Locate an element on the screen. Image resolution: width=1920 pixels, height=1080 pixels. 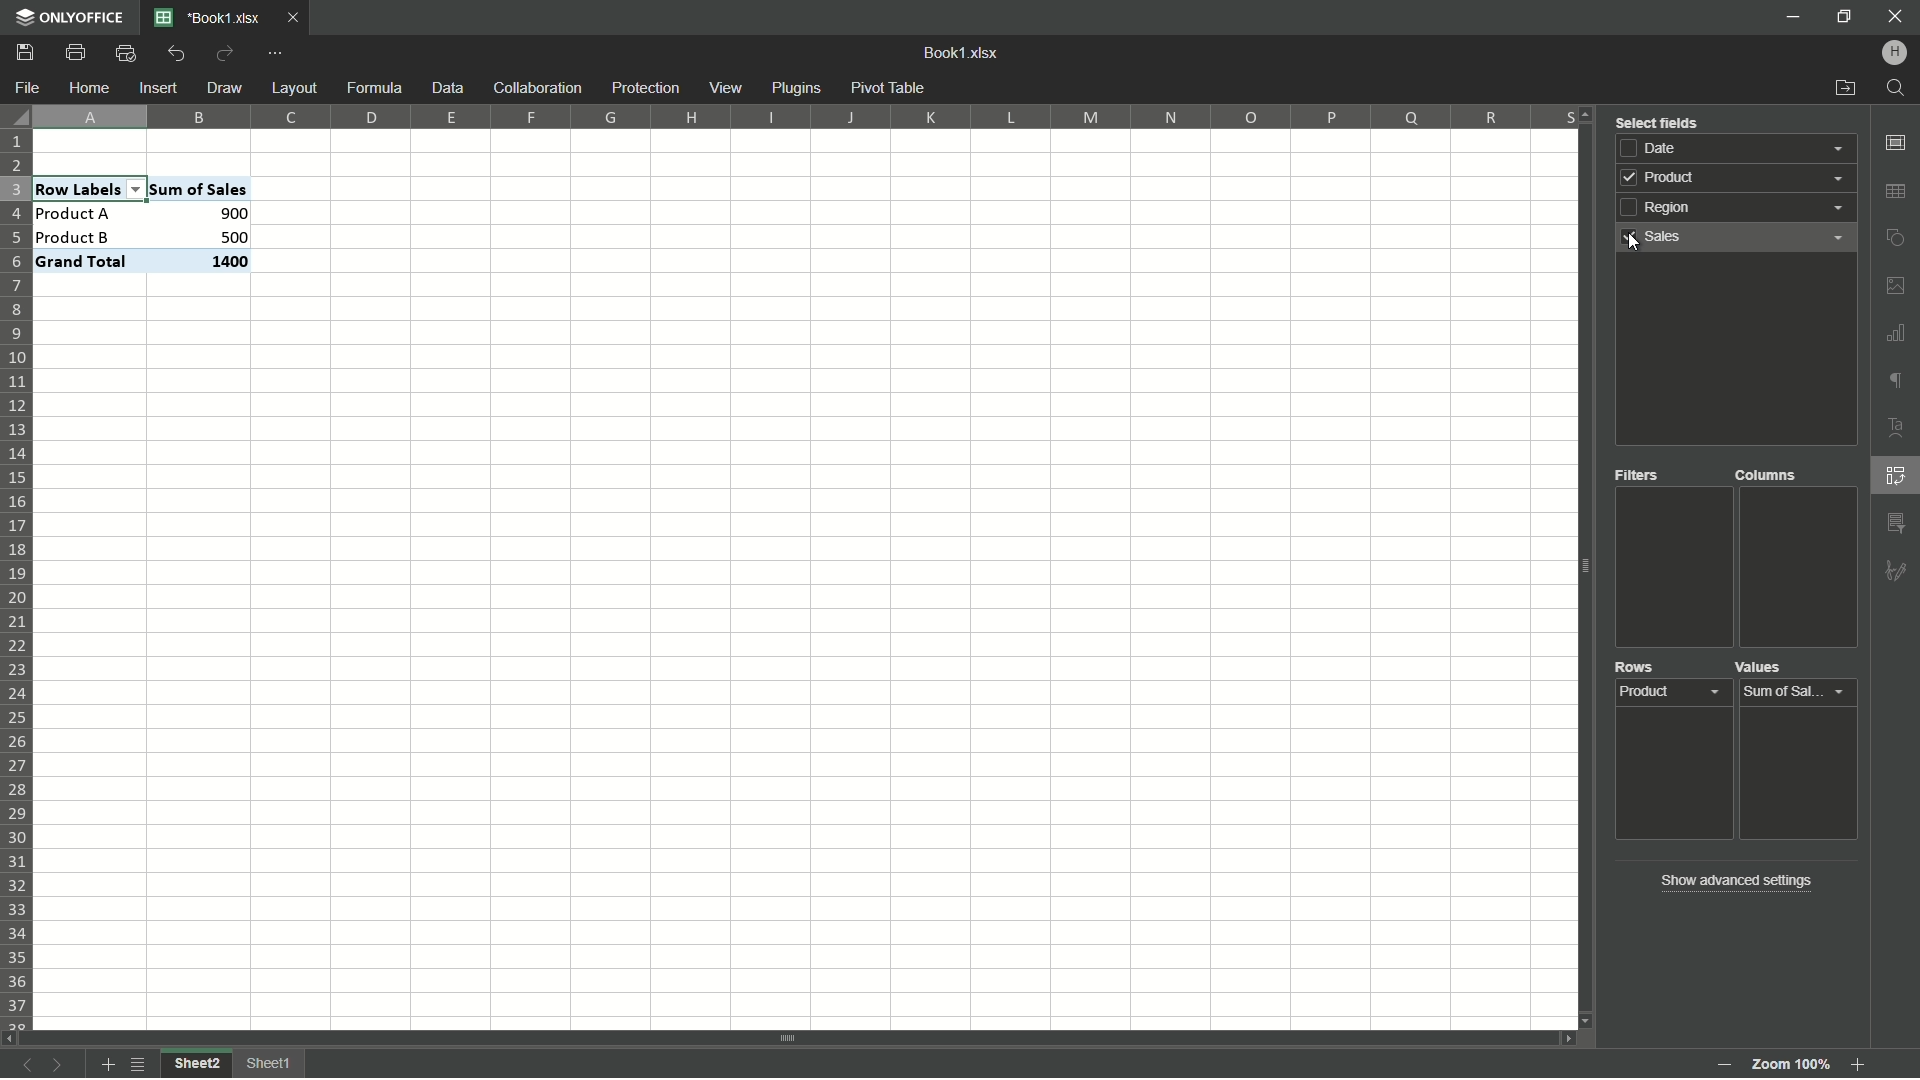
open file location is located at coordinates (1843, 89).